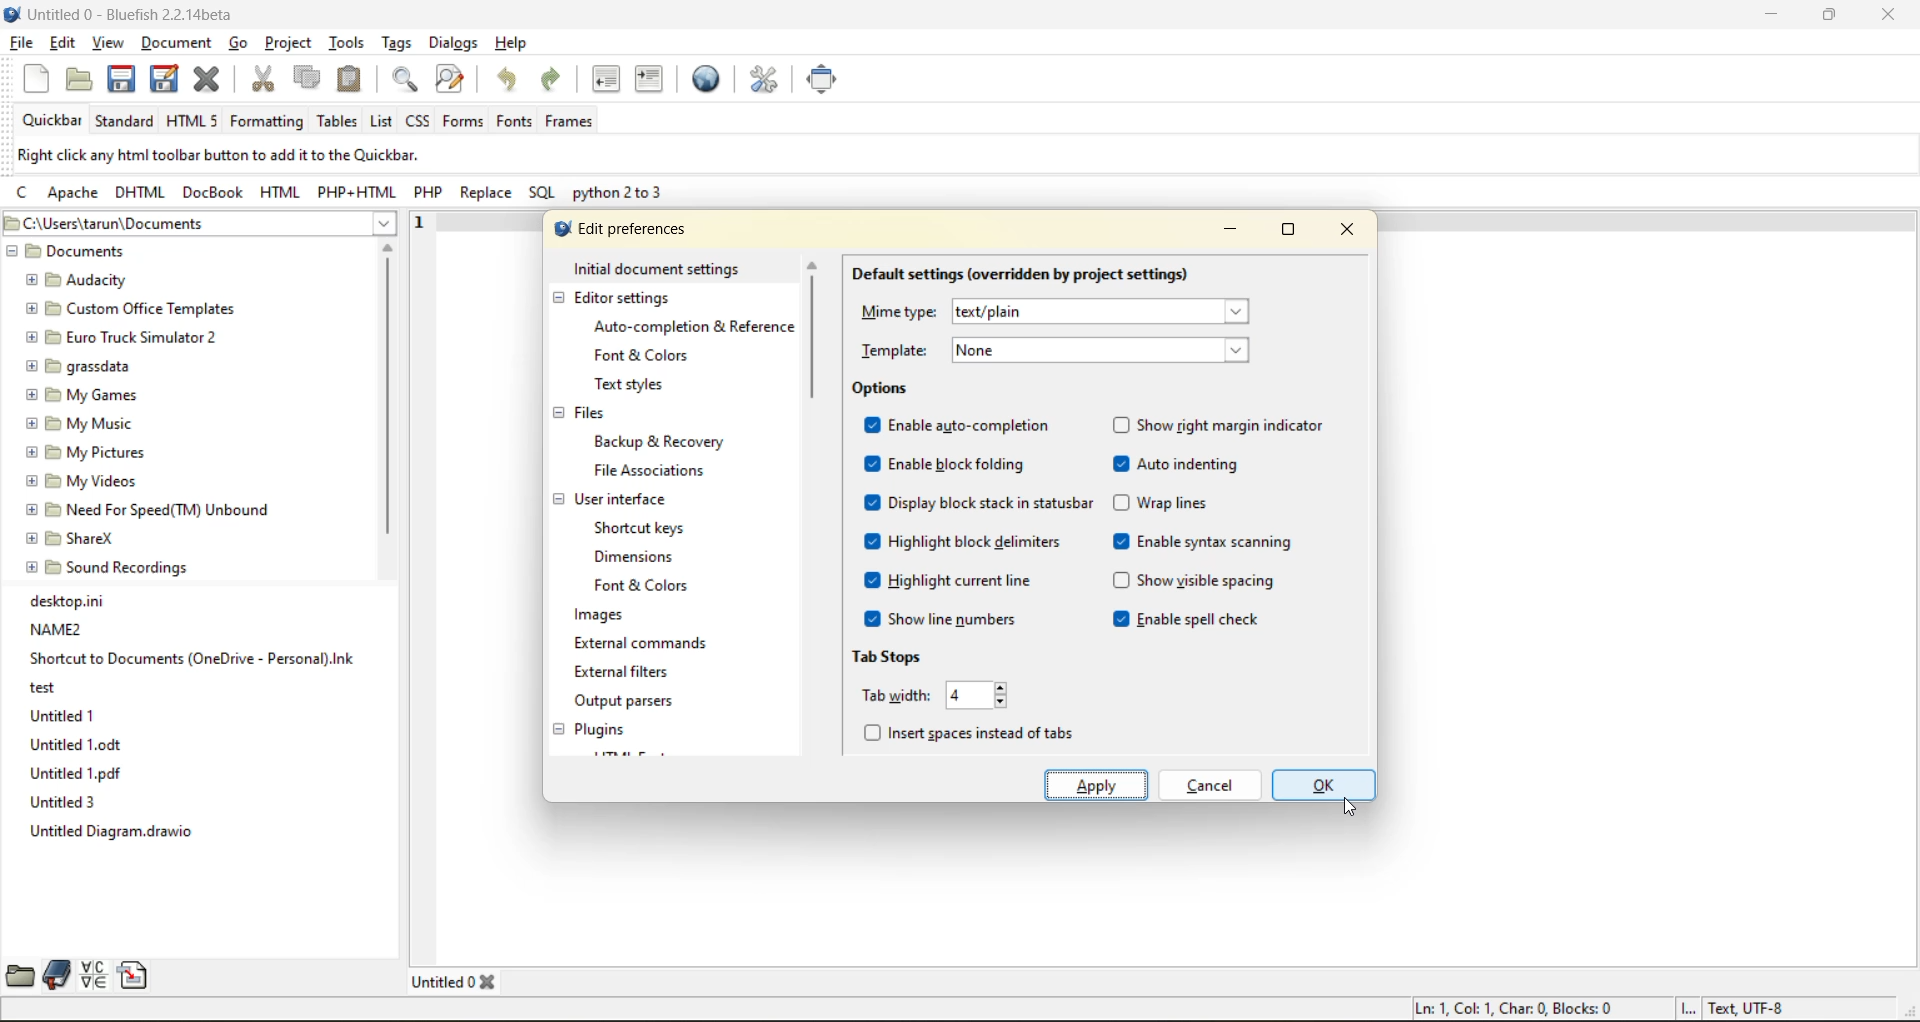 Image resolution: width=1920 pixels, height=1022 pixels. Describe the element at coordinates (117, 79) in the screenshot. I see `save` at that location.